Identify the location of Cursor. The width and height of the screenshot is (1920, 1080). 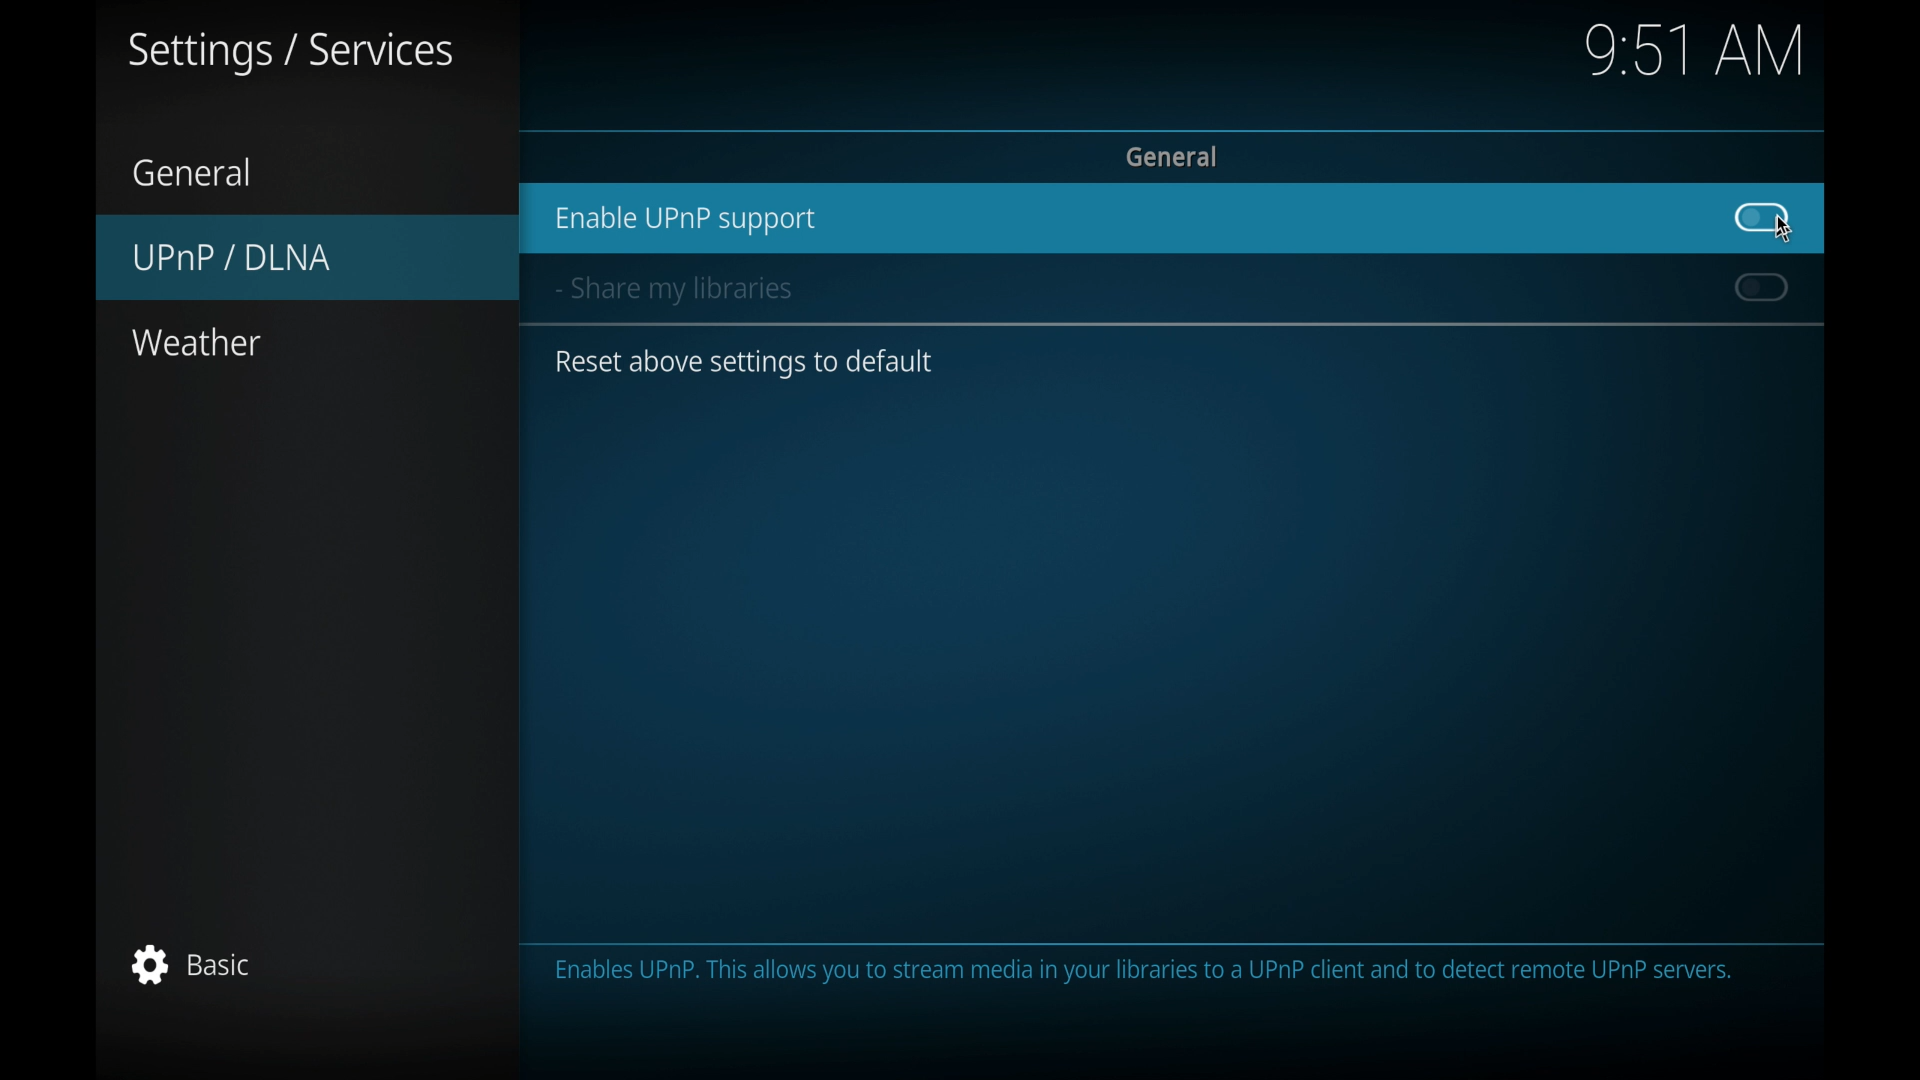
(1790, 231).